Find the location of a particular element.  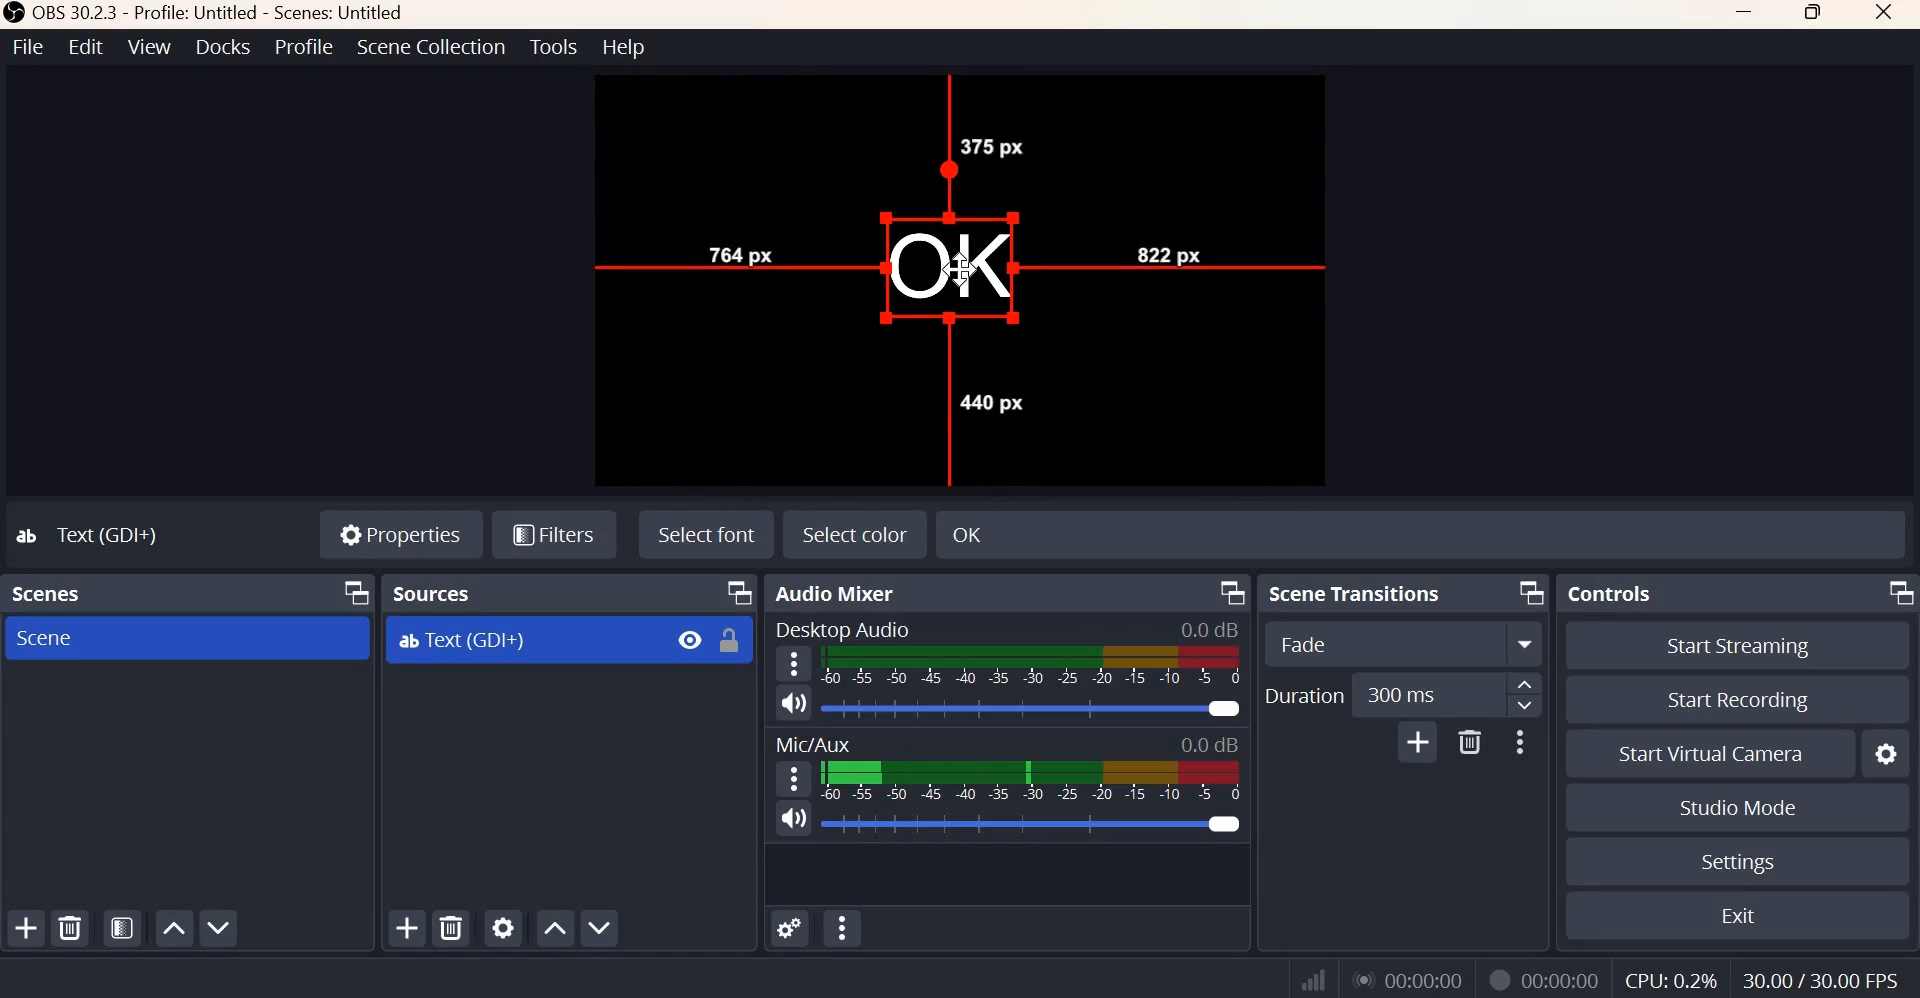

Duration Input is located at coordinates (1427, 695).